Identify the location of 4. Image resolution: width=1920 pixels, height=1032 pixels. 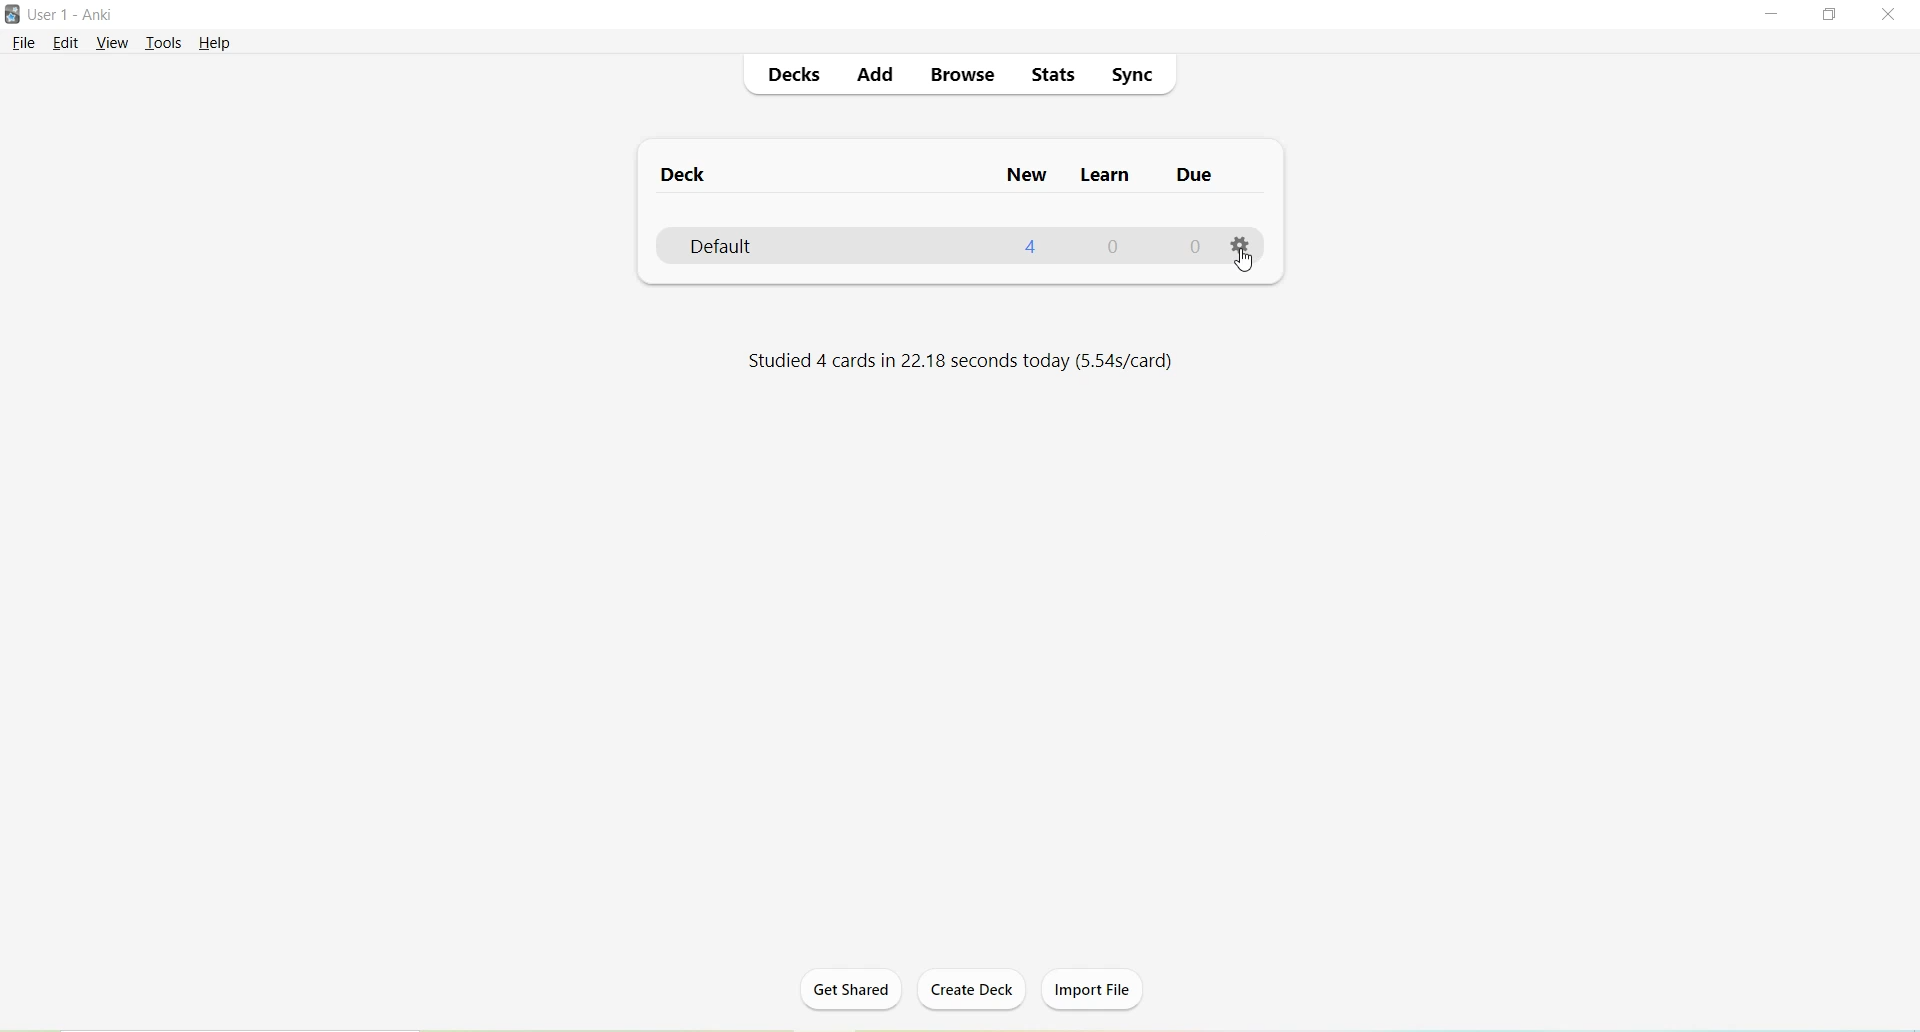
(1032, 247).